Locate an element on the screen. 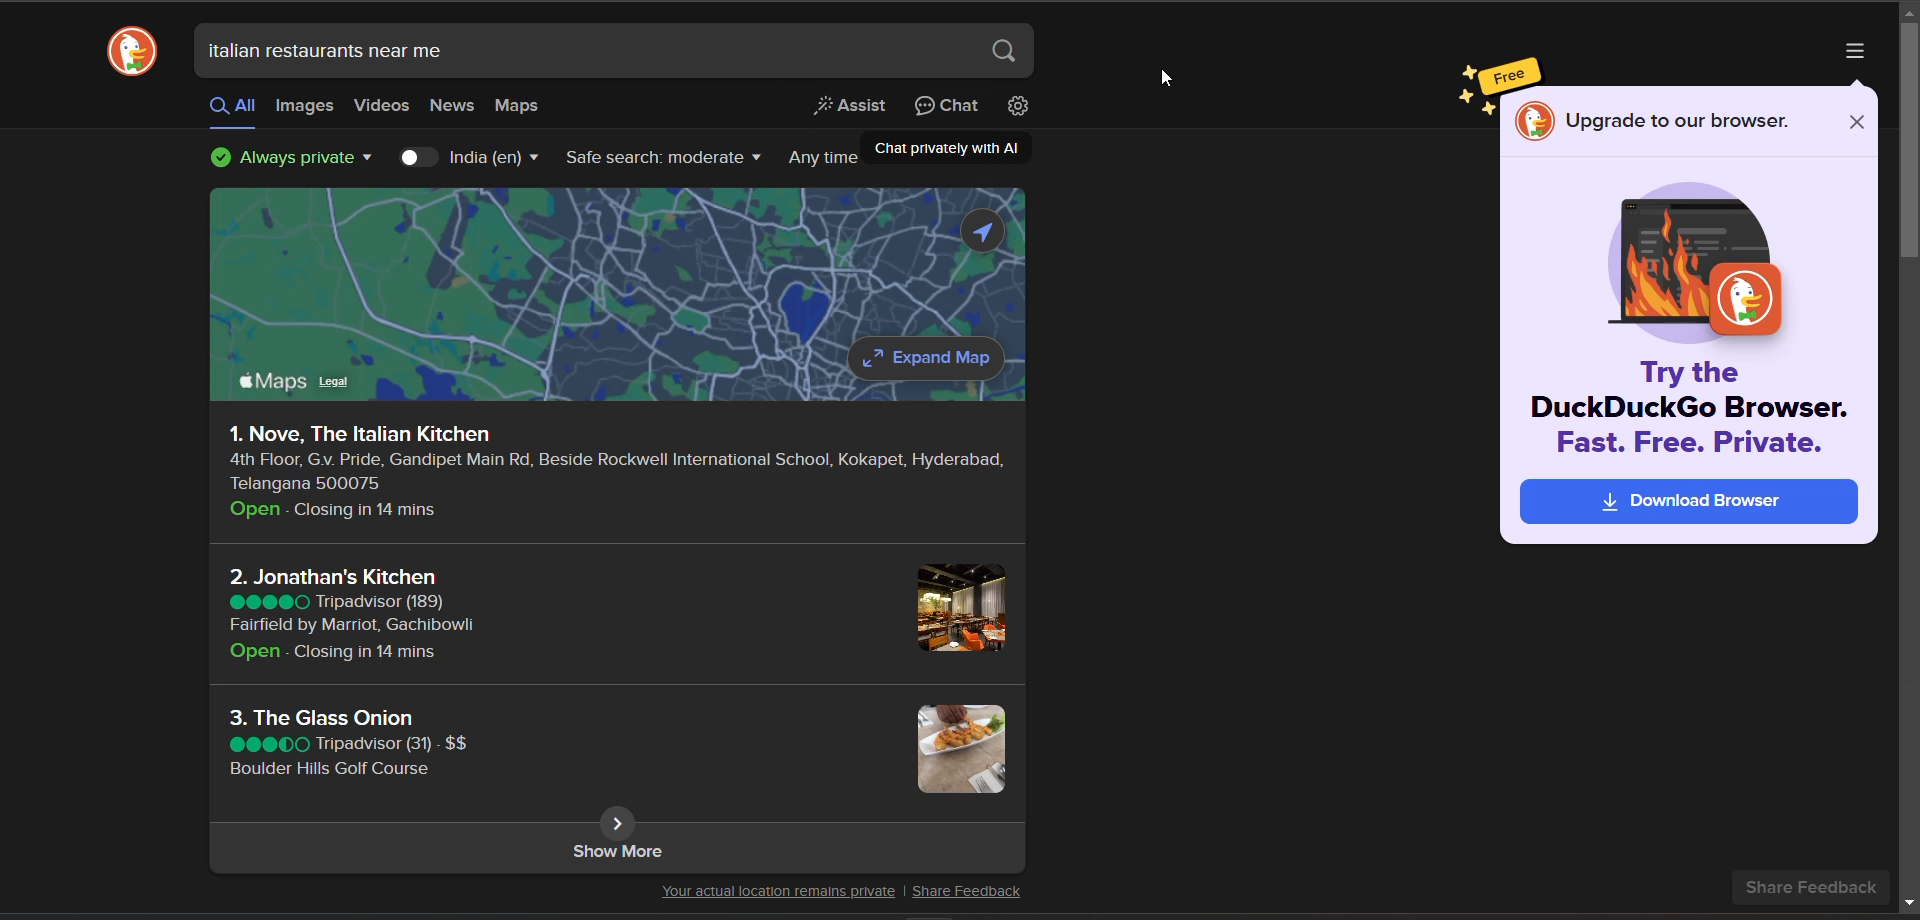 This screenshot has width=1920, height=920. 4th Floor, Gv. Pride, Gandipet Main Rd, Beside Rockwell International School, Kokapet, Hyderabad, Telangana 500075 is located at coordinates (618, 472).